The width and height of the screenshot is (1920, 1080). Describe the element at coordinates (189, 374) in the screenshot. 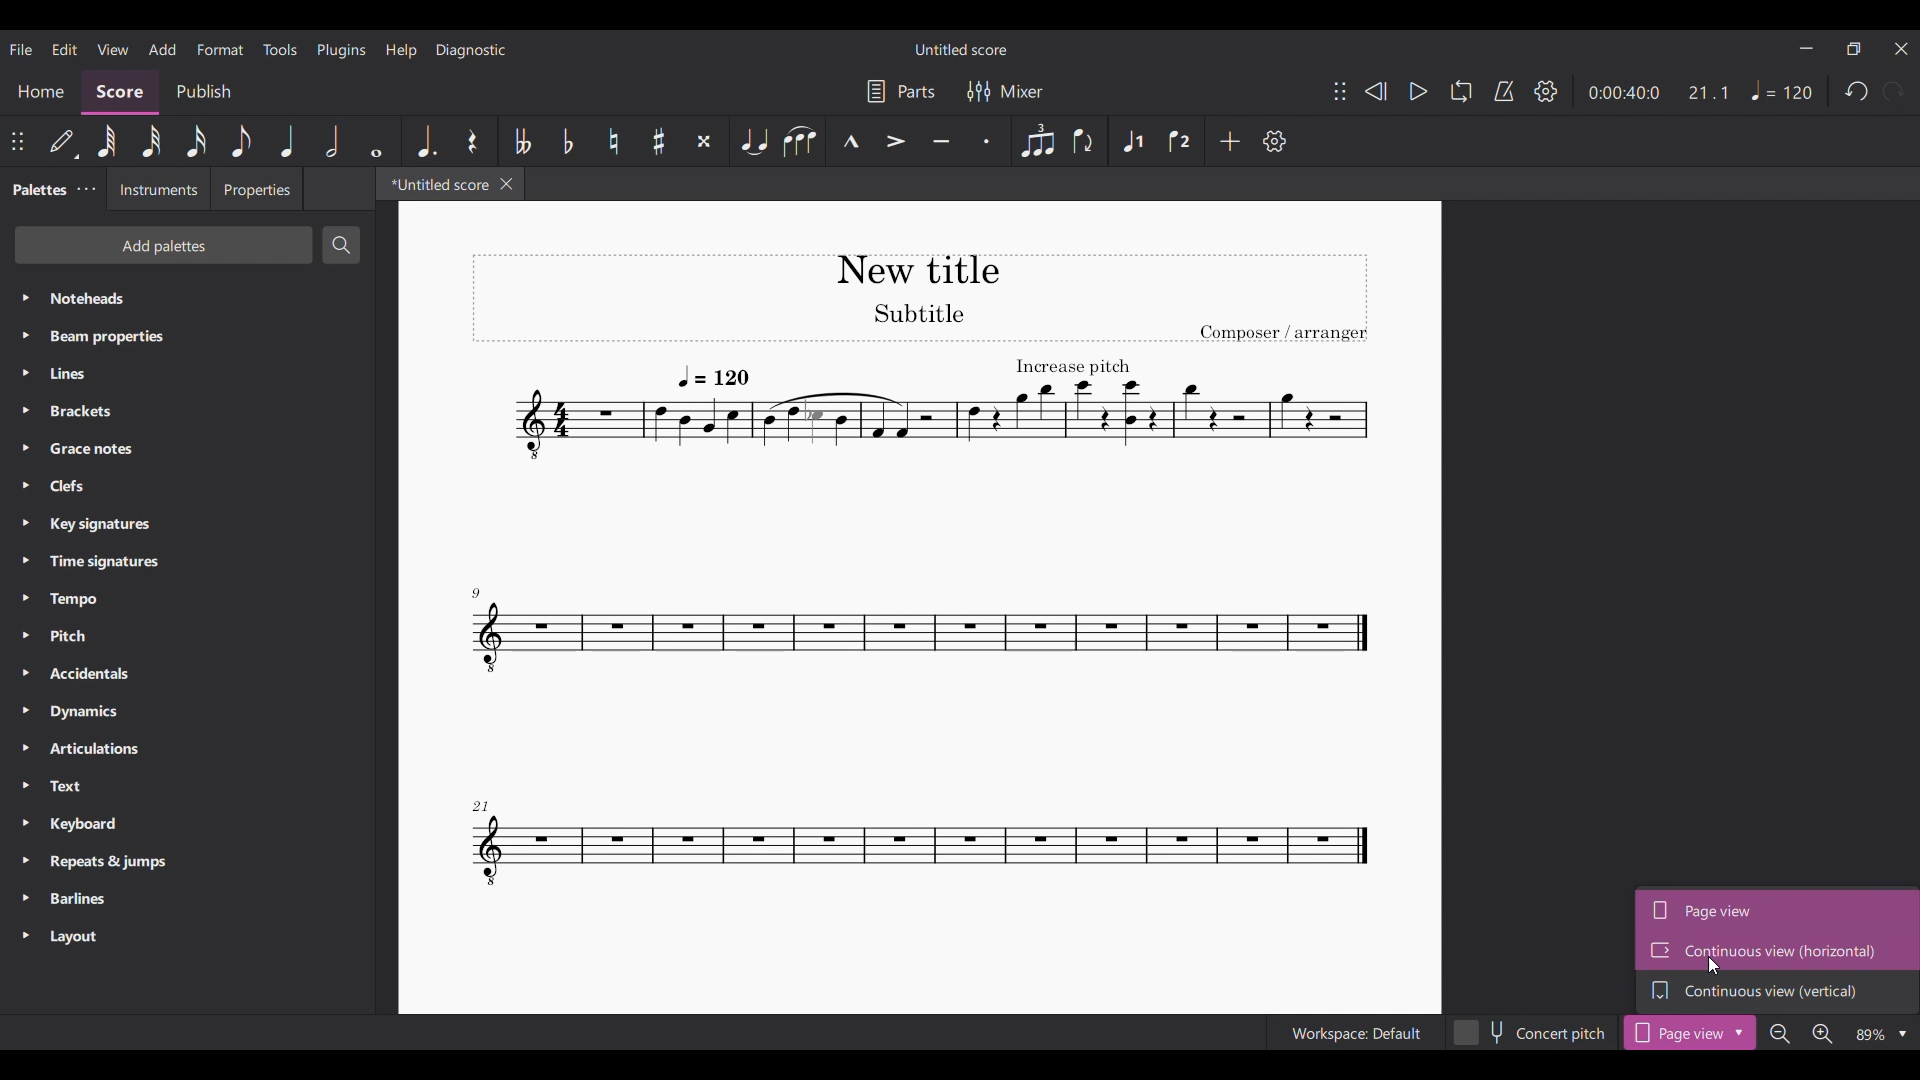

I see `Lines` at that location.